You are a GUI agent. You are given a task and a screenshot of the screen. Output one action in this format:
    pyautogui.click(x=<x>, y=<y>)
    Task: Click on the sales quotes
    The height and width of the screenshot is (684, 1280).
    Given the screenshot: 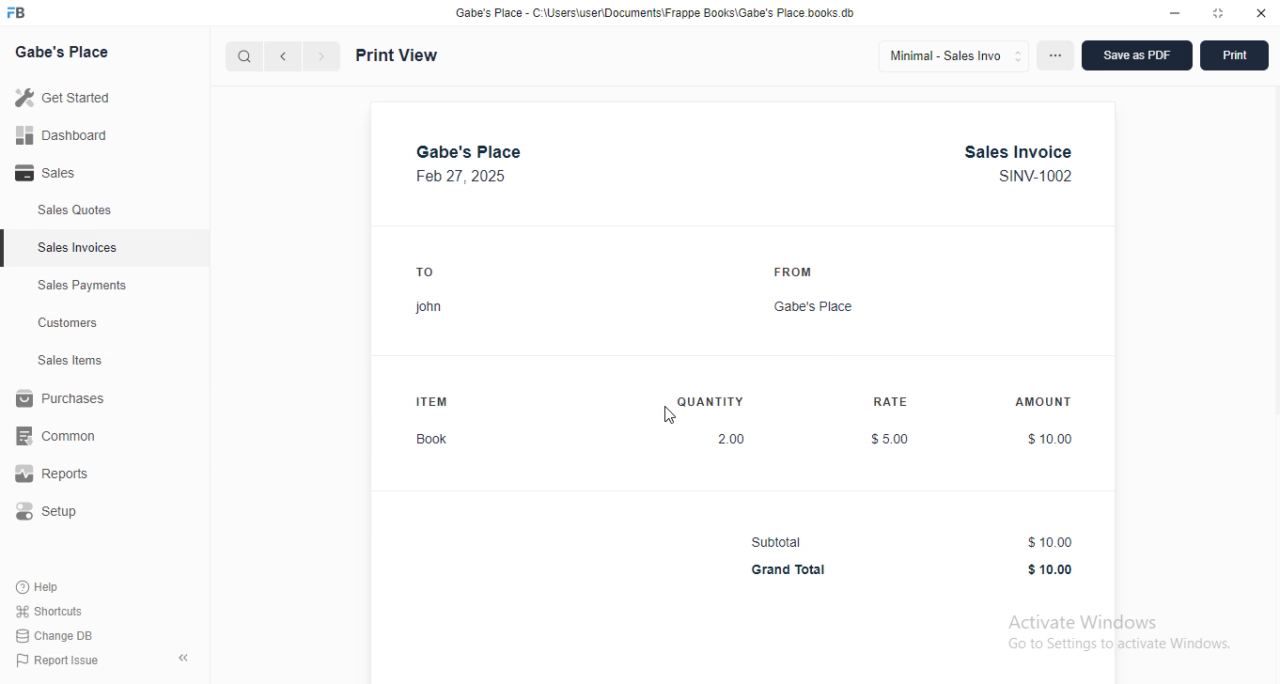 What is the action you would take?
    pyautogui.click(x=75, y=209)
    